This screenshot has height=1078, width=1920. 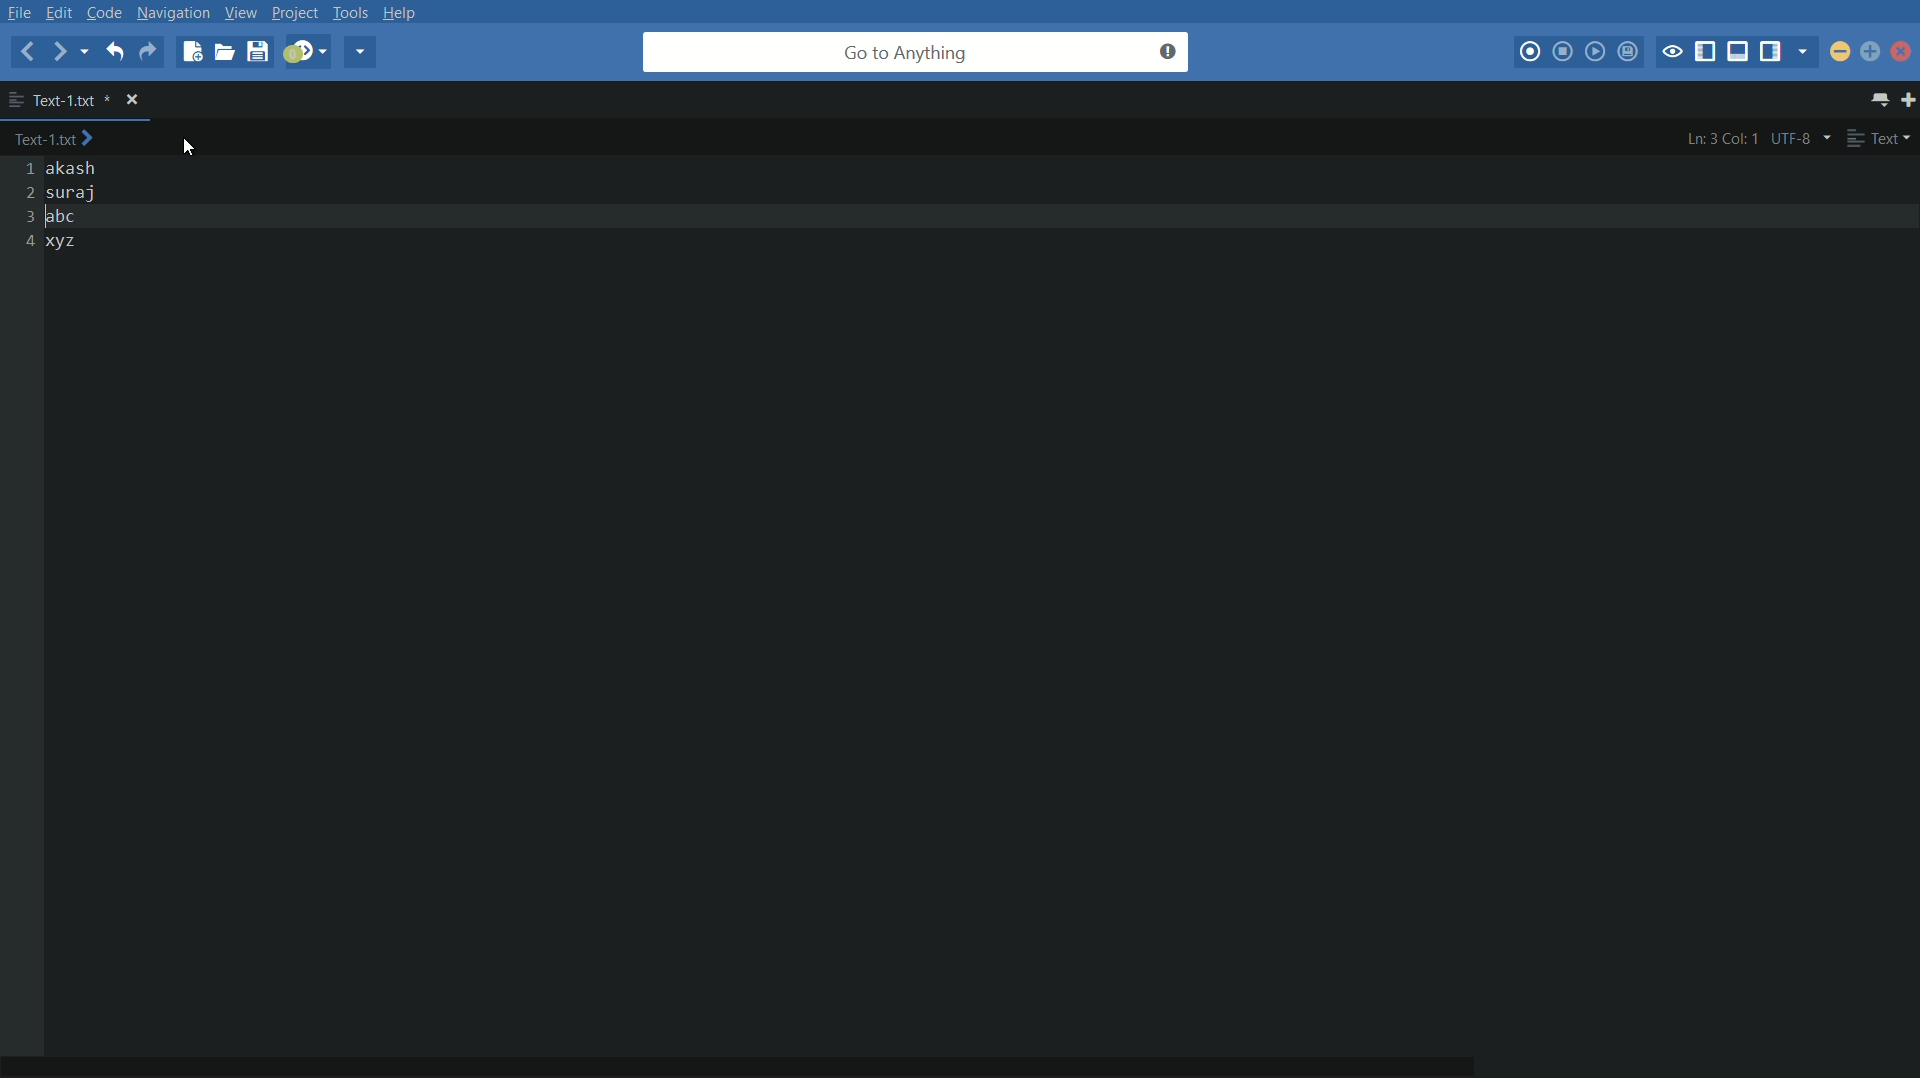 What do you see at coordinates (1908, 102) in the screenshot?
I see `new tab` at bounding box center [1908, 102].